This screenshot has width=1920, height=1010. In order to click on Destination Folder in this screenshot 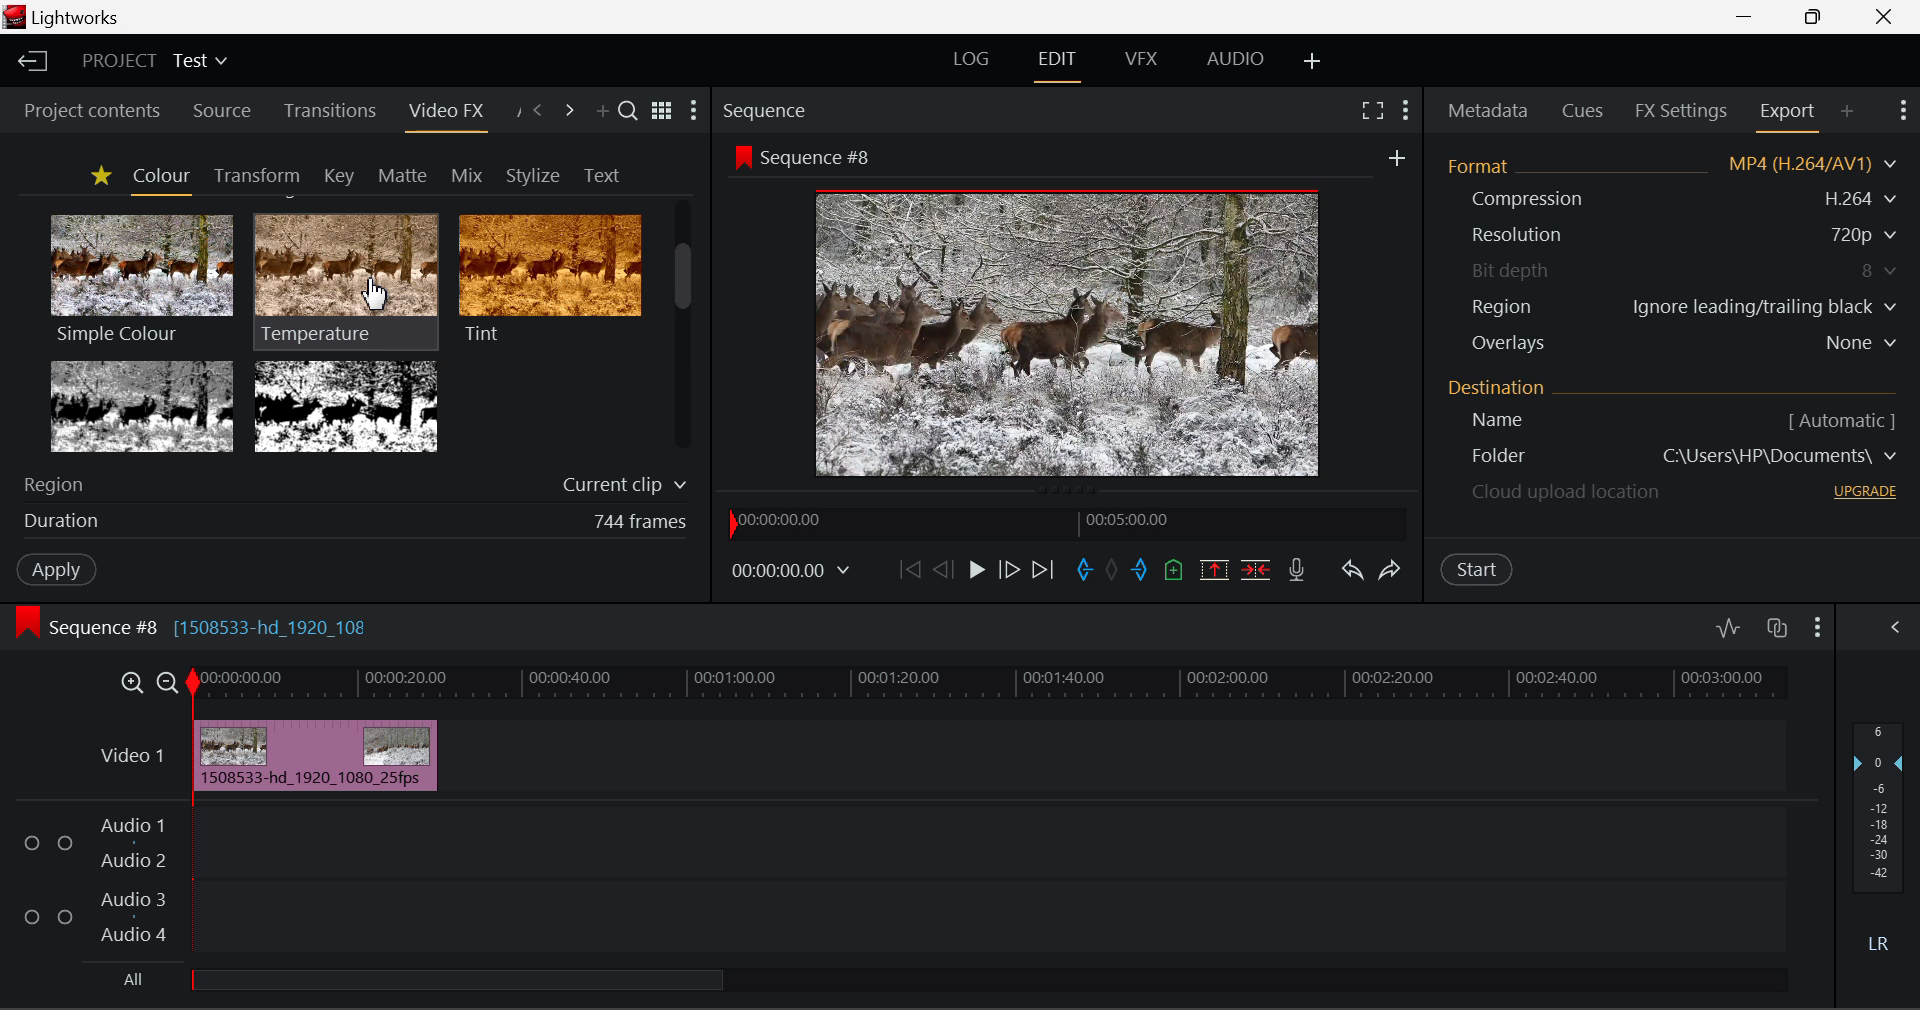, I will do `click(1487, 457)`.